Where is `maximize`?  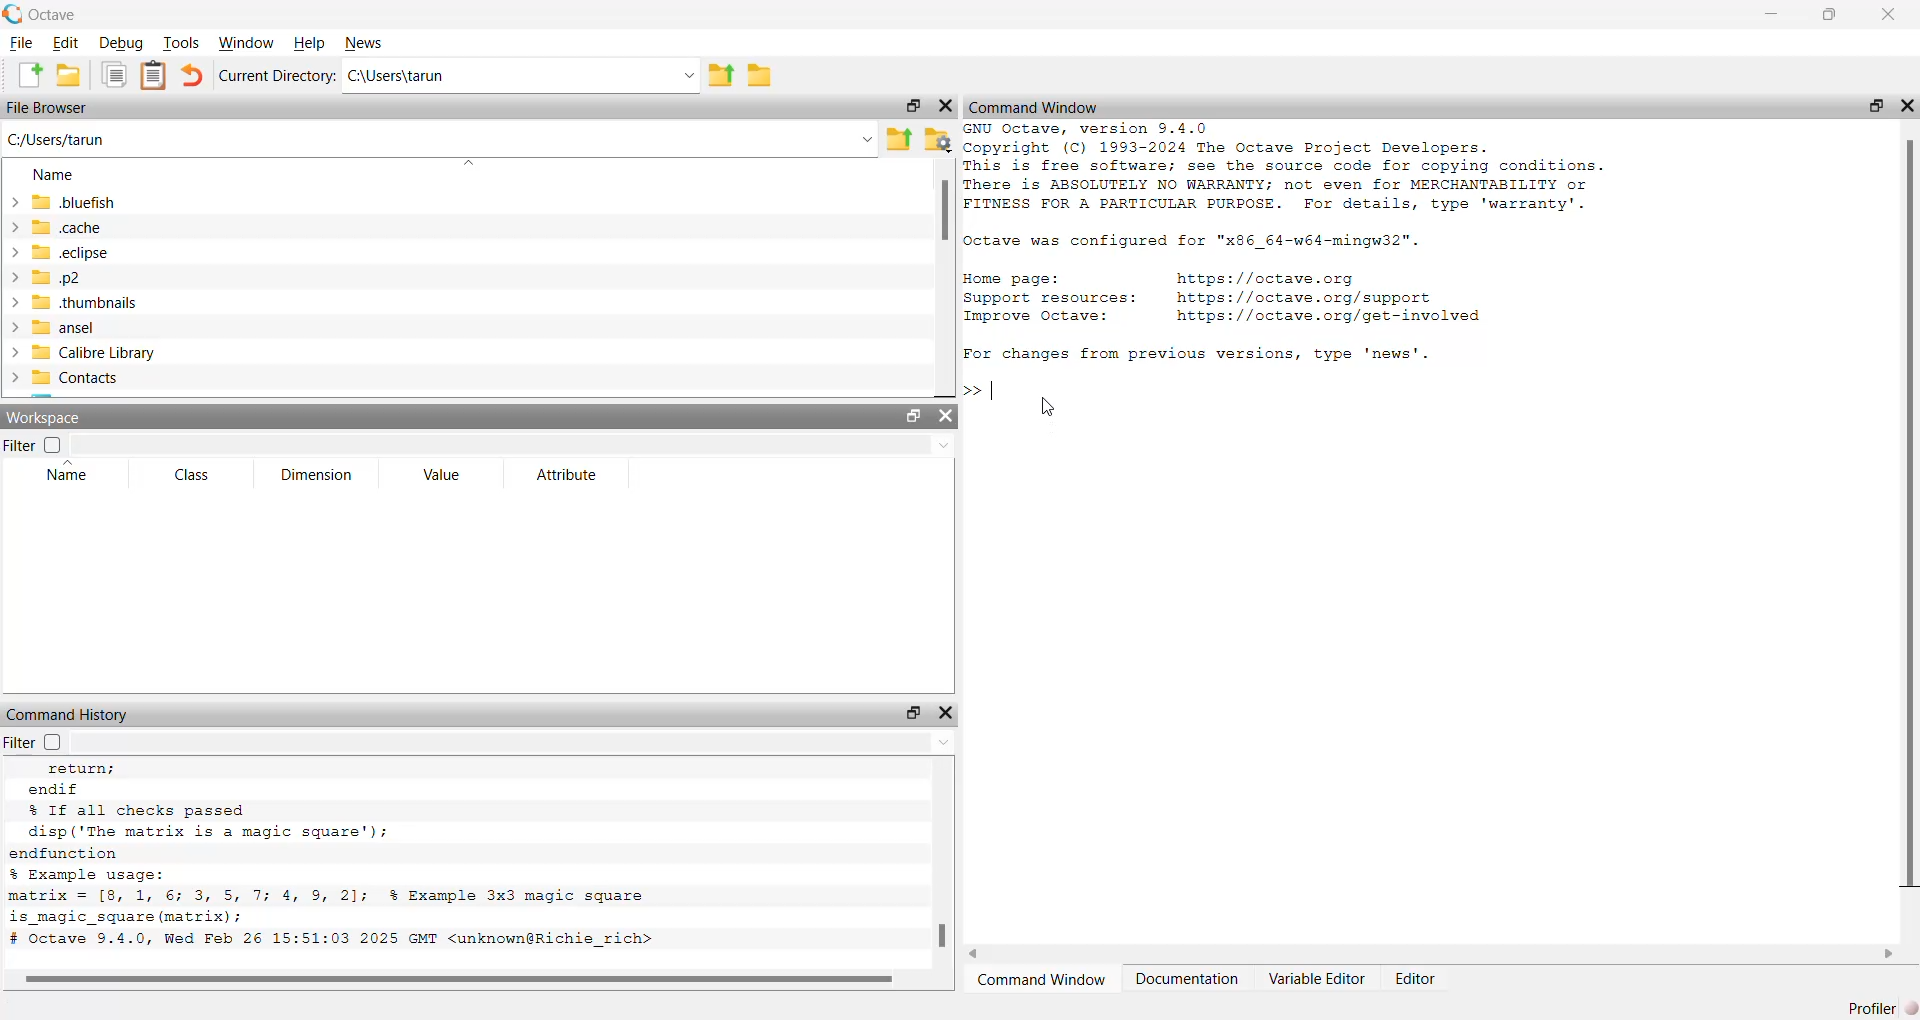 maximize is located at coordinates (914, 418).